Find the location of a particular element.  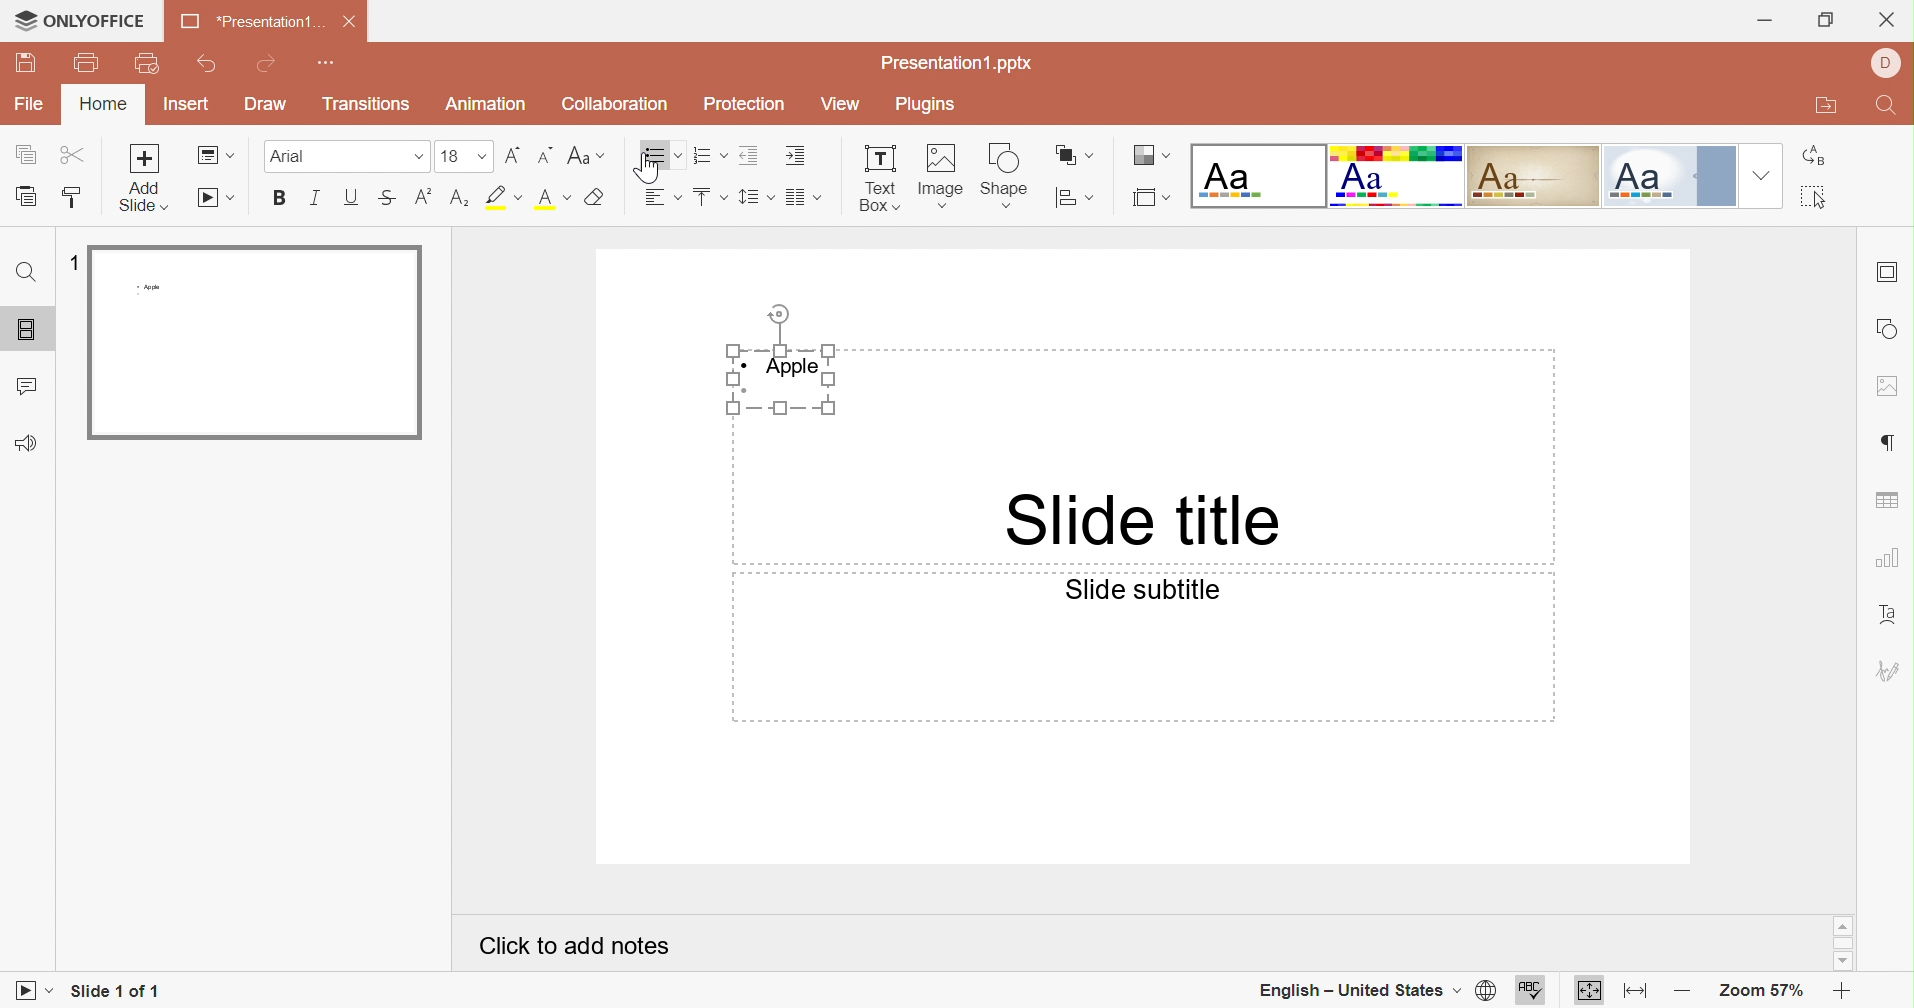

Highlight font is located at coordinates (505, 198).